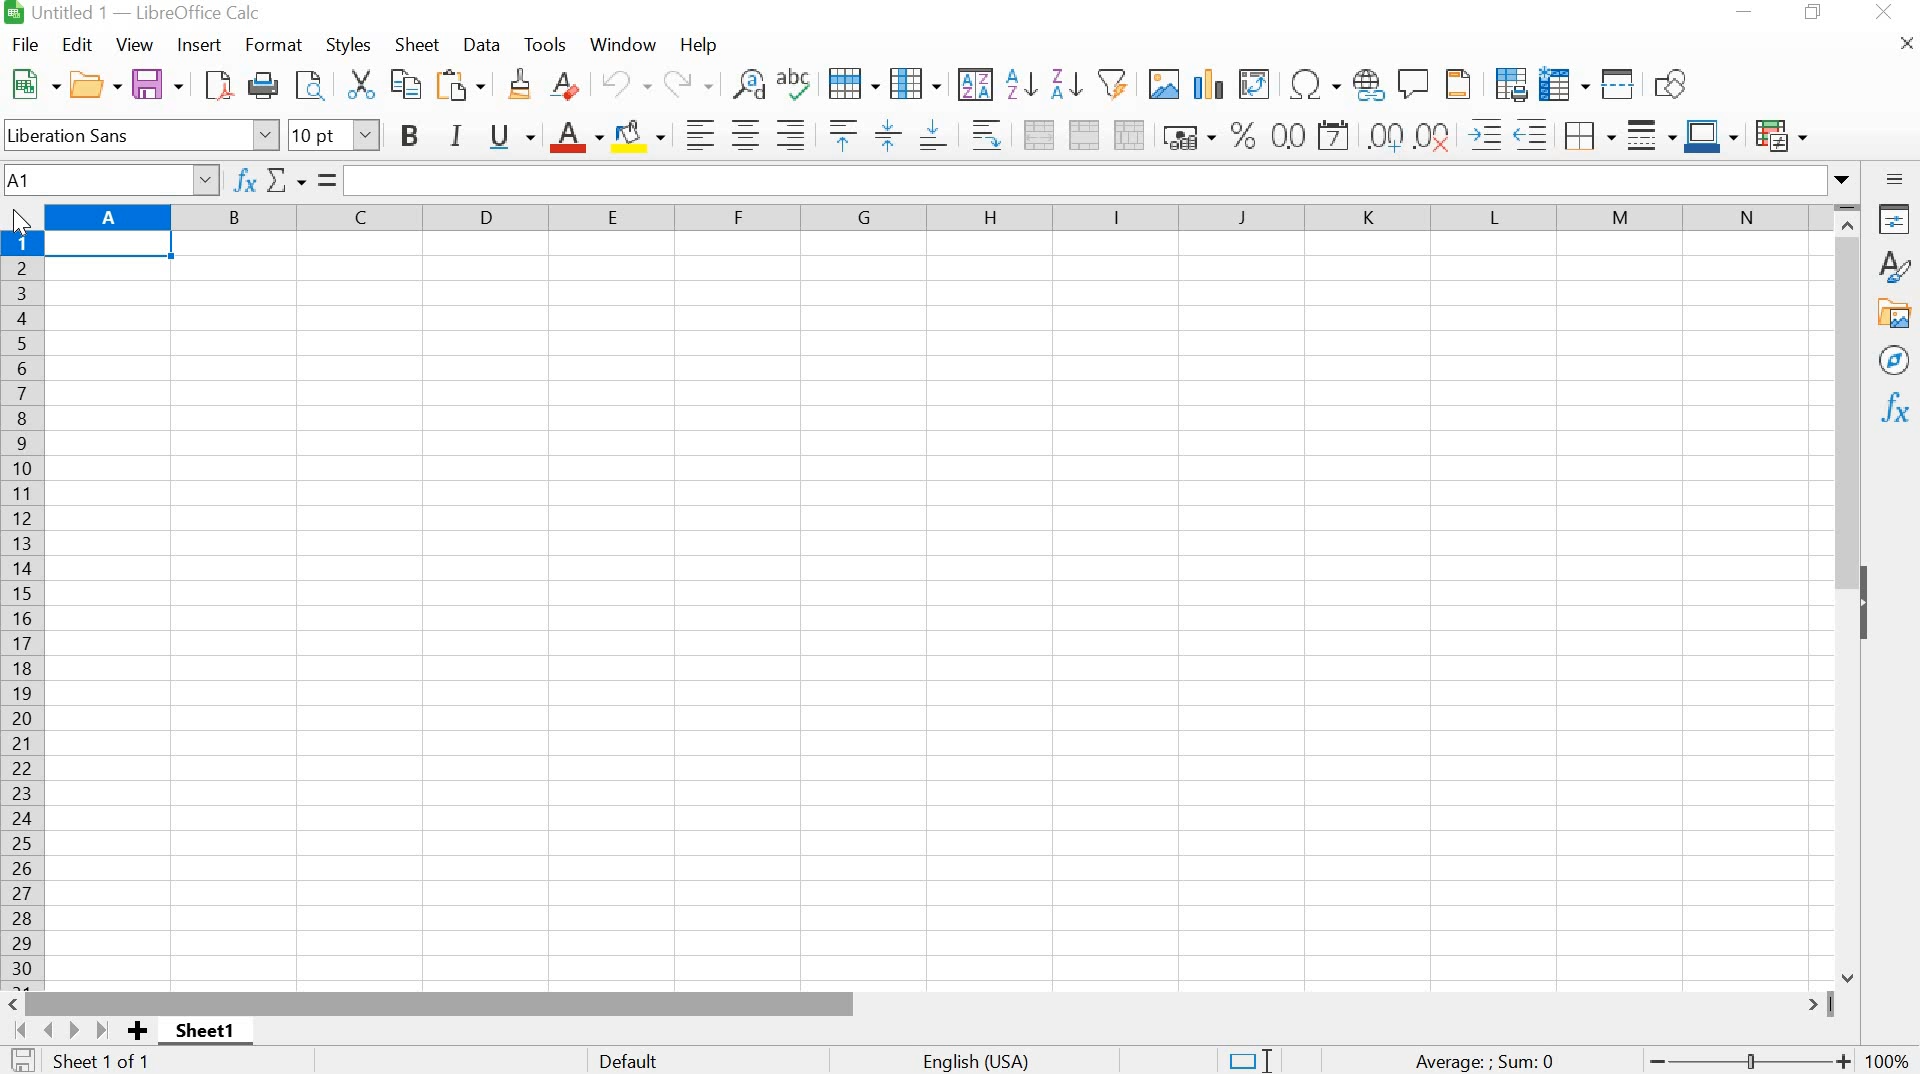 Image resolution: width=1920 pixels, height=1074 pixels. What do you see at coordinates (1896, 179) in the screenshot?
I see `Sidebar settings` at bounding box center [1896, 179].